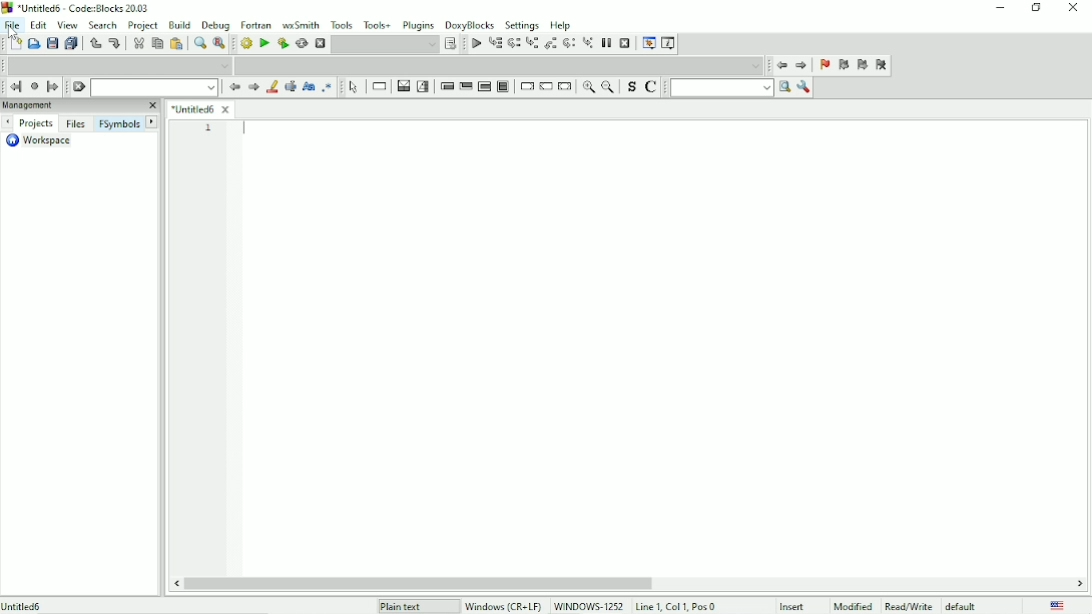 The height and width of the screenshot is (614, 1092). Describe the element at coordinates (202, 108) in the screenshot. I see `Untitled6` at that location.